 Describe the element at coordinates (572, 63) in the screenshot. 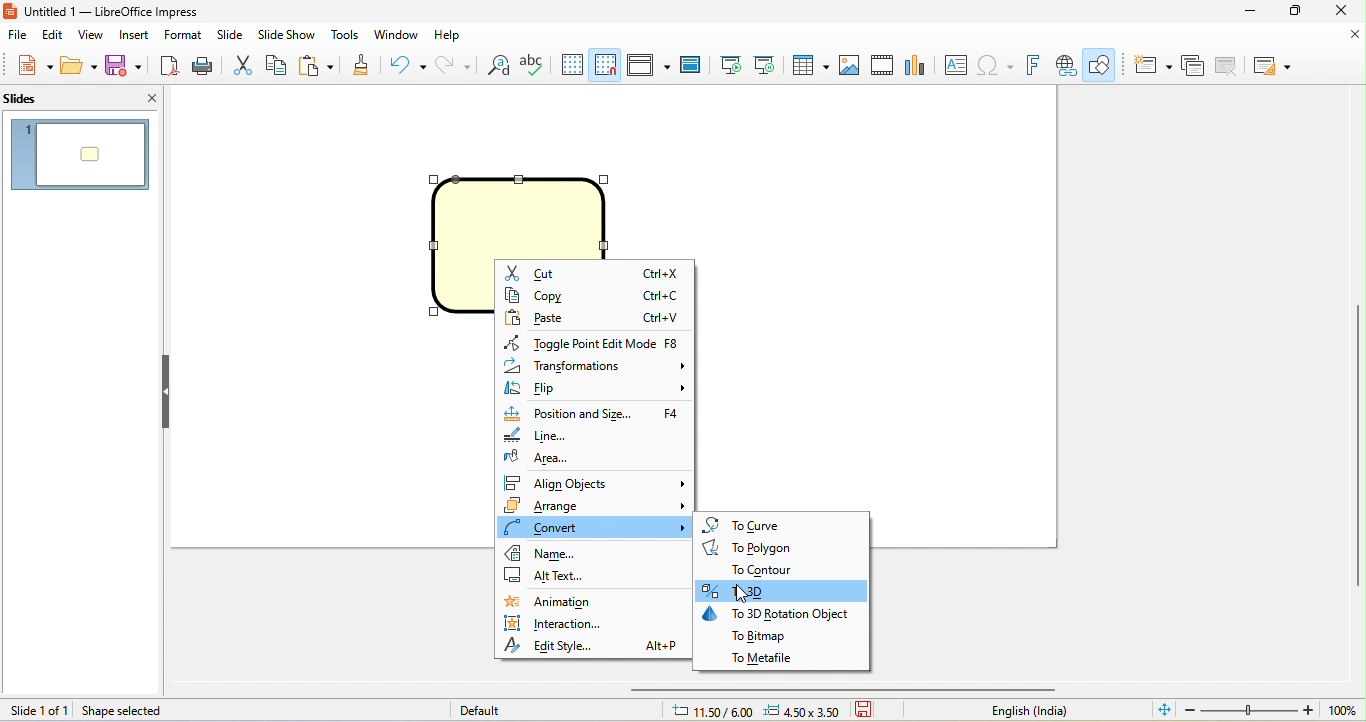

I see `display grid` at that location.